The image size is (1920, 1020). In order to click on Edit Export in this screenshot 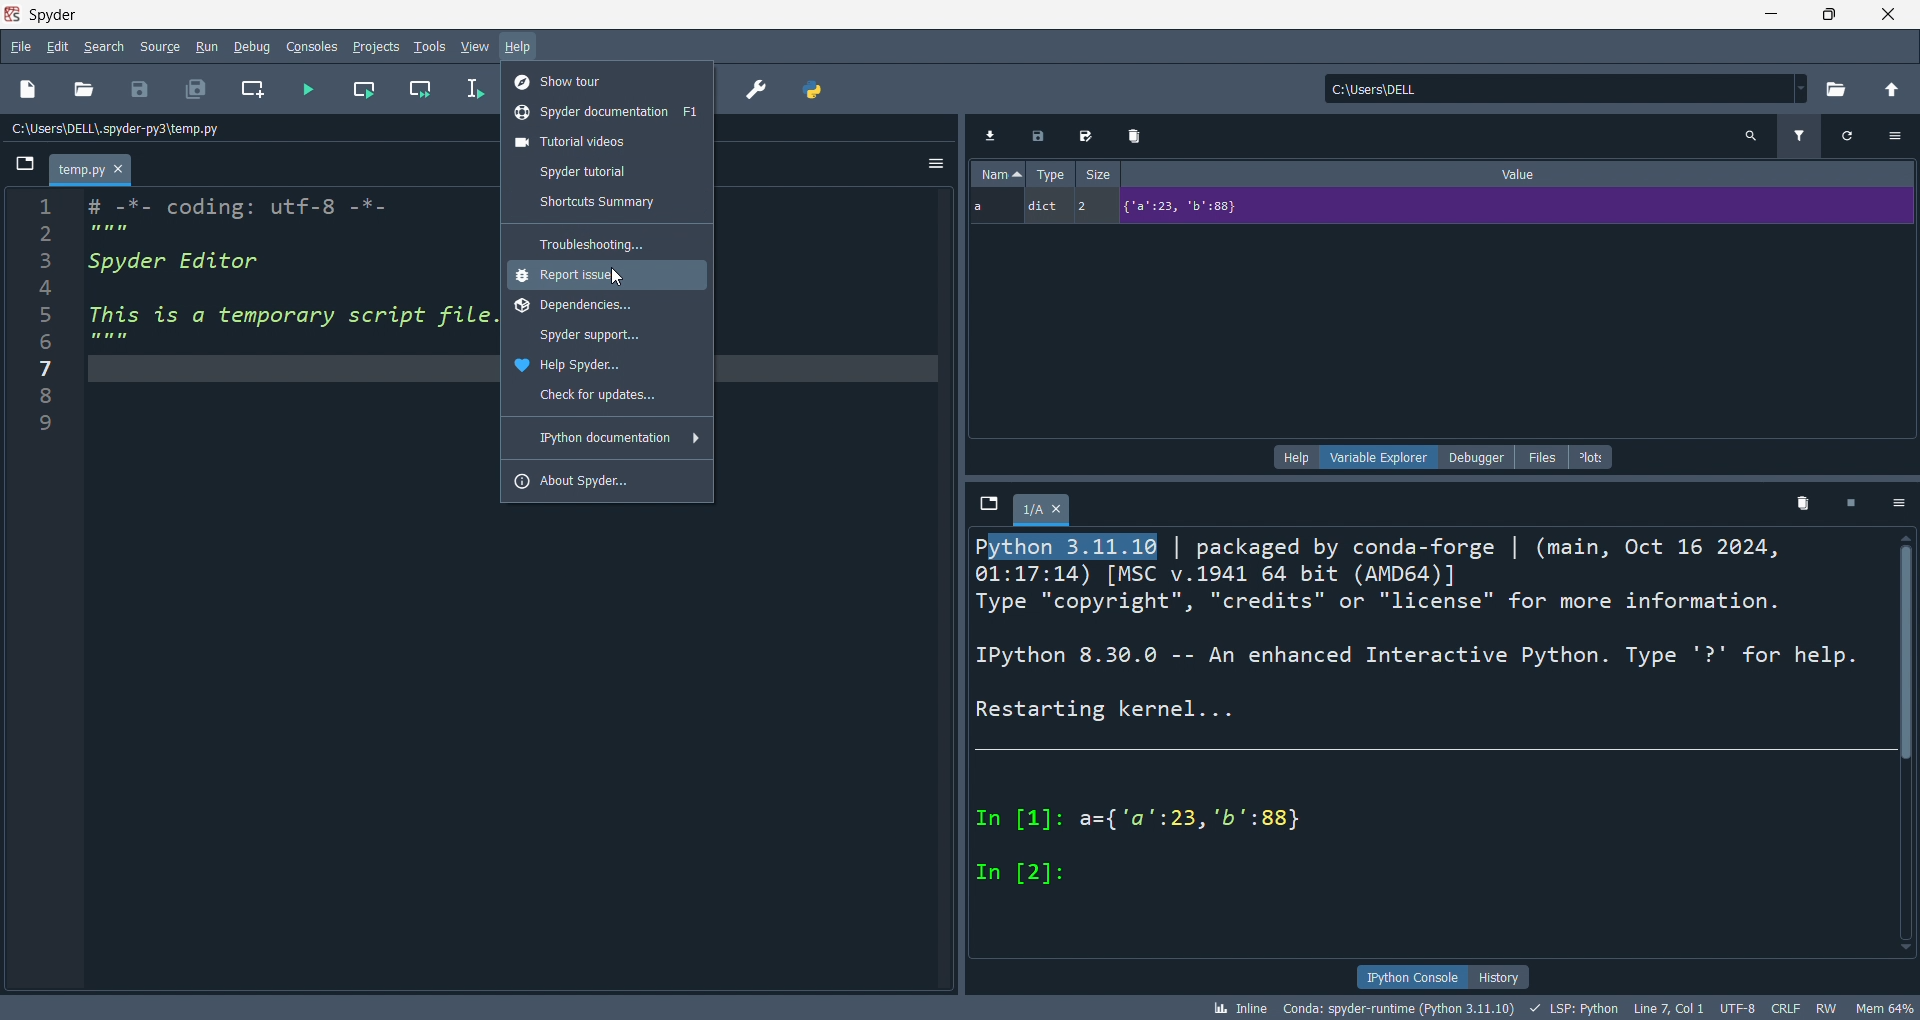, I will do `click(1086, 137)`.